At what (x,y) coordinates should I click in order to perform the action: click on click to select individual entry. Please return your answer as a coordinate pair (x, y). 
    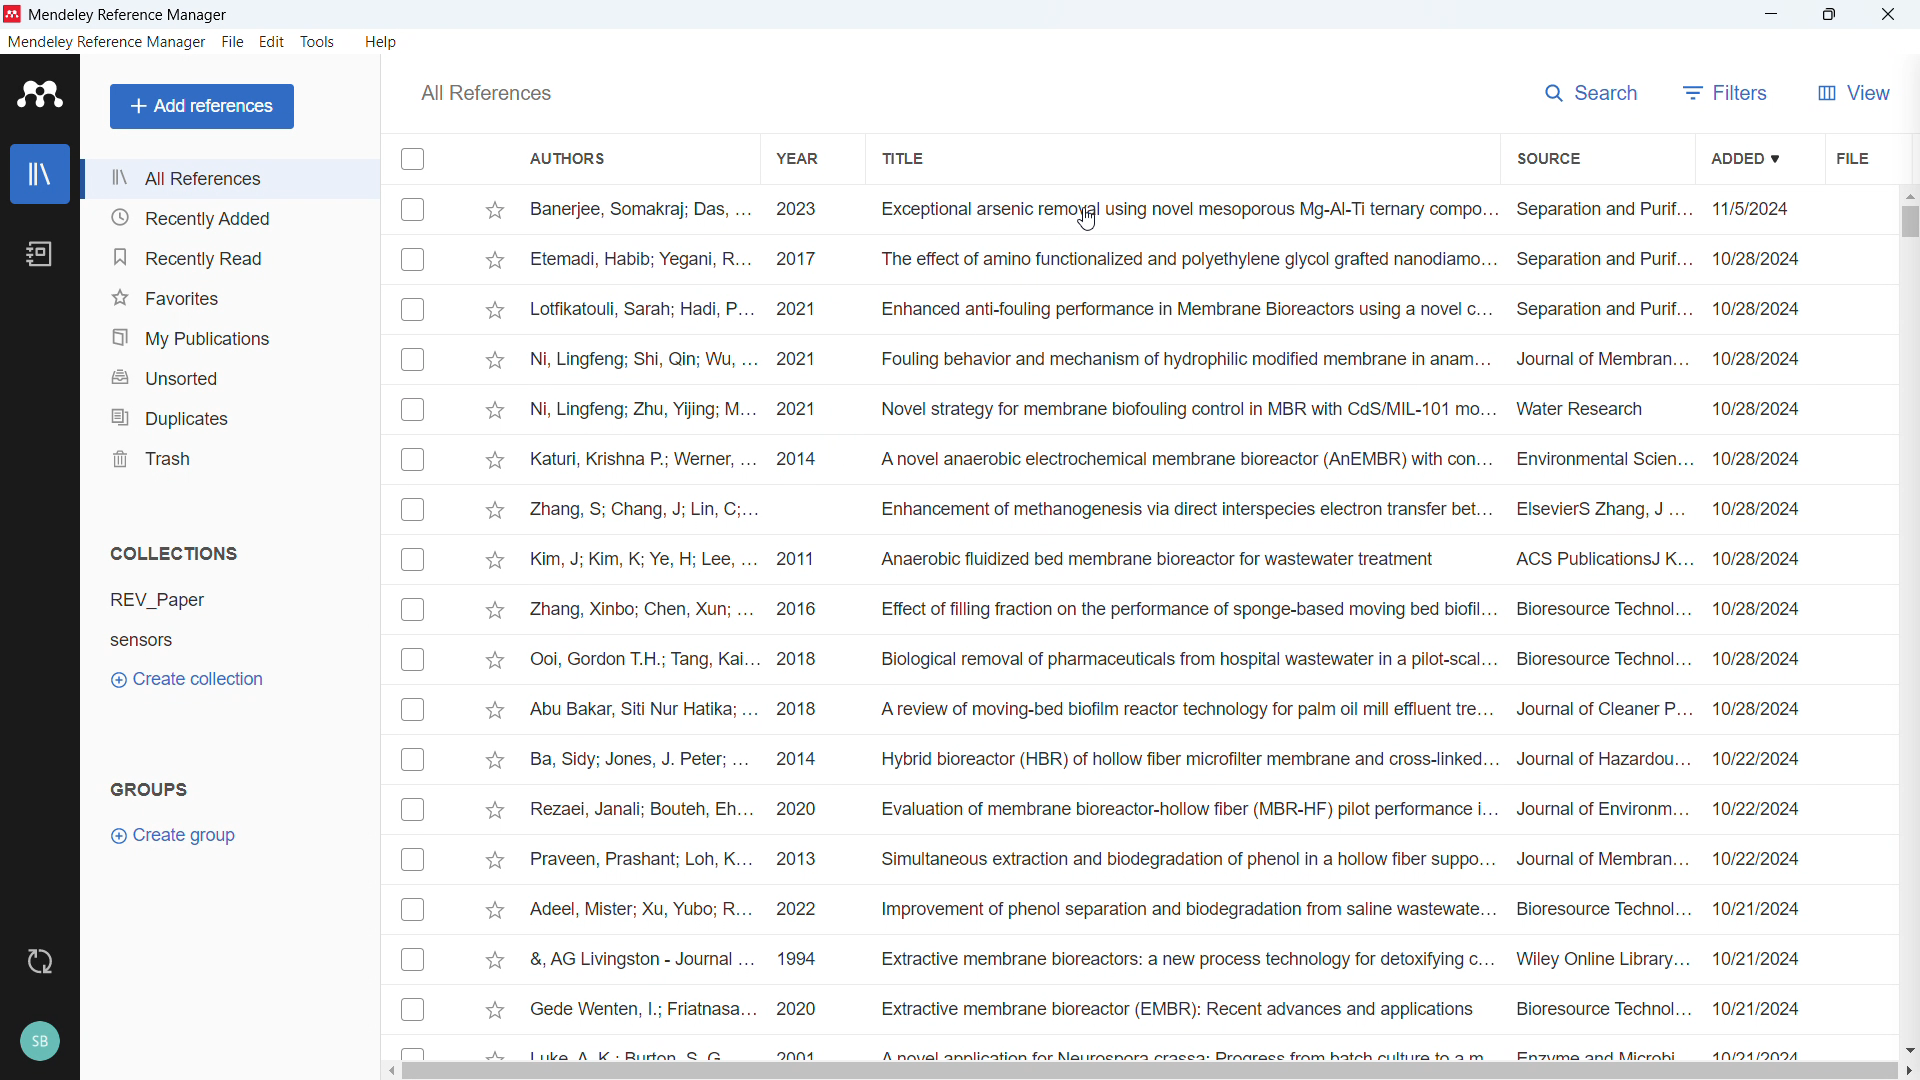
    Looking at the image, I should click on (412, 863).